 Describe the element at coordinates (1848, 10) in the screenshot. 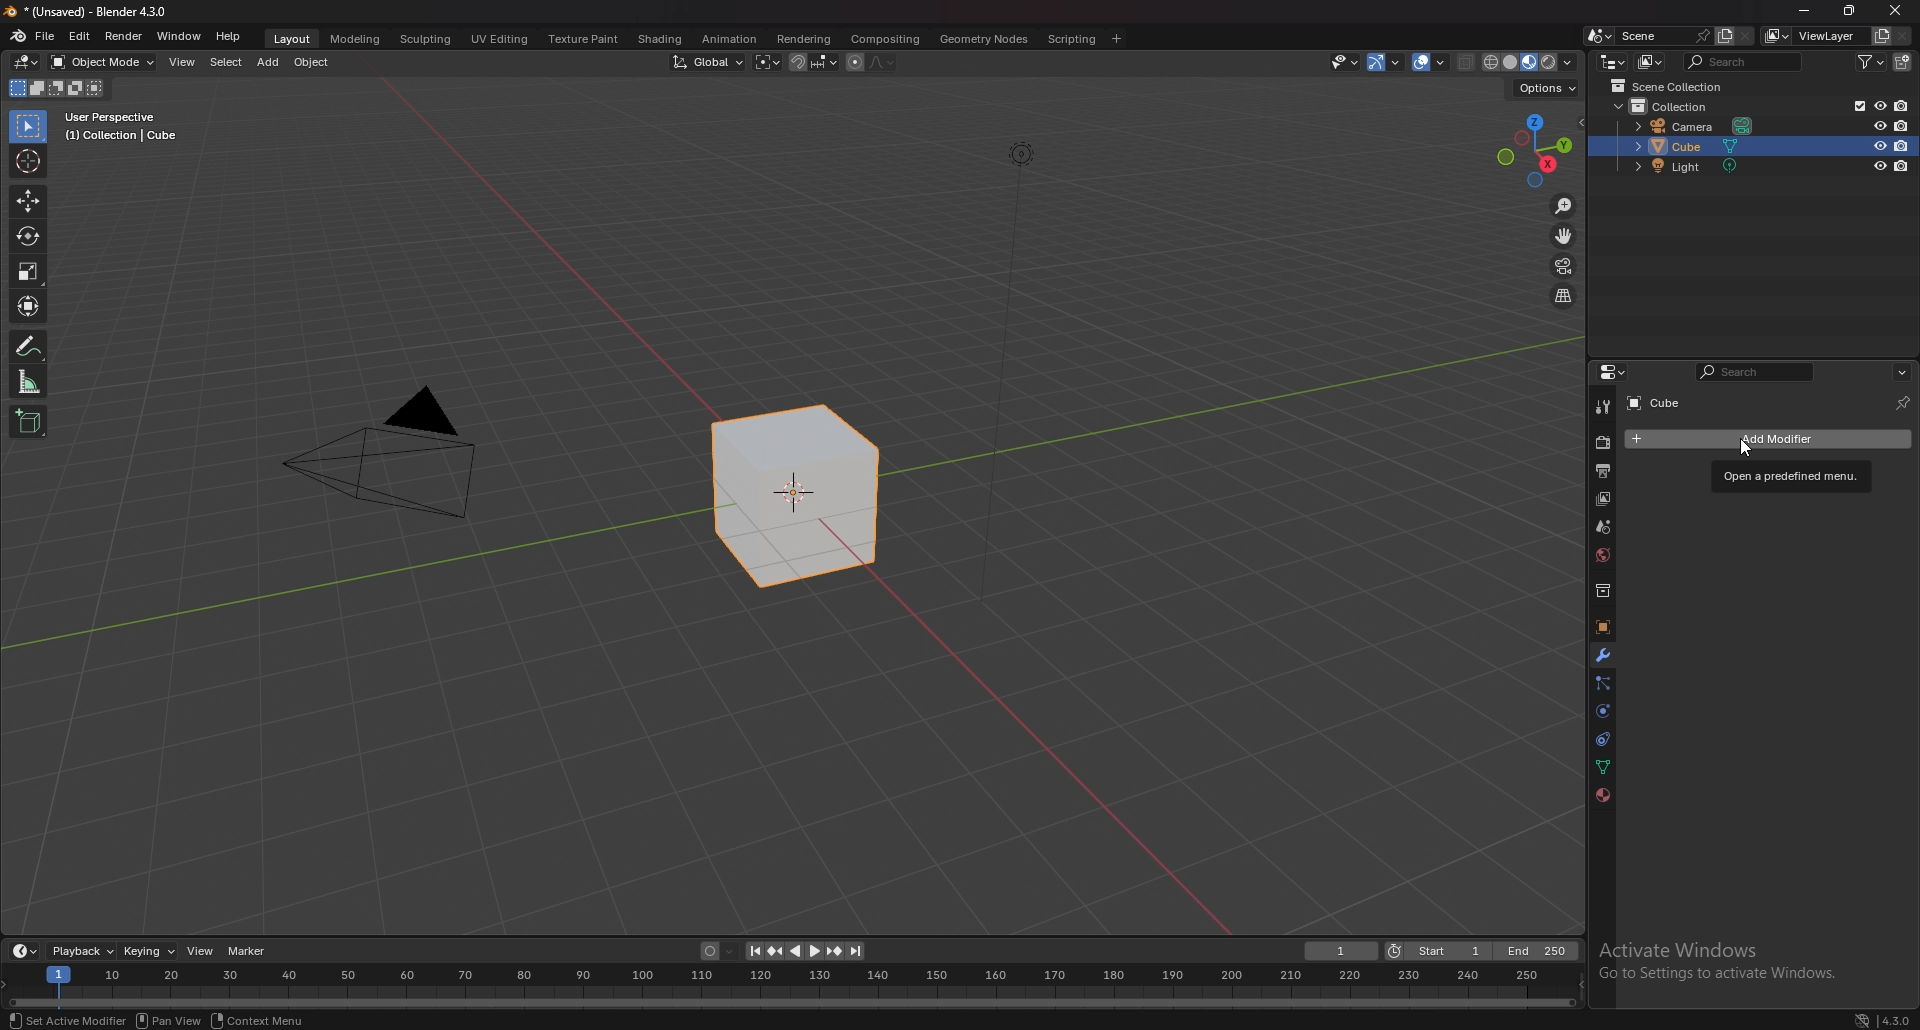

I see `resize` at that location.